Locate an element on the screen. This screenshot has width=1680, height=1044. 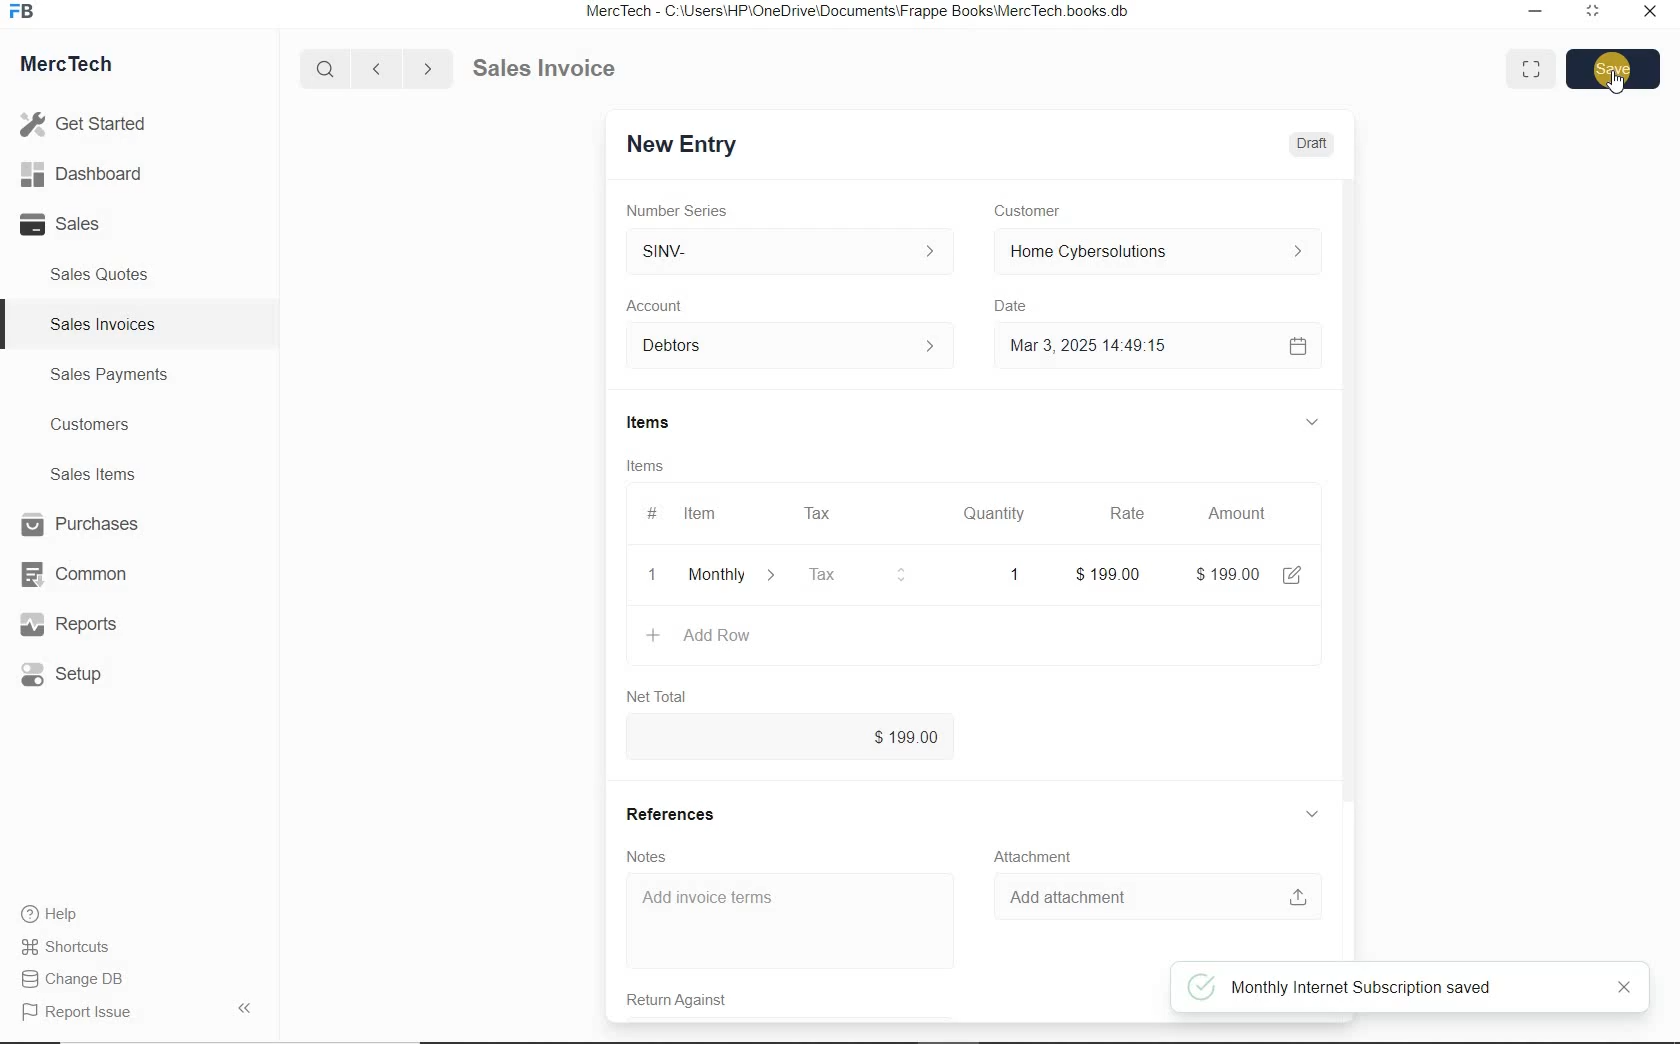
Account dropdown is located at coordinates (793, 348).